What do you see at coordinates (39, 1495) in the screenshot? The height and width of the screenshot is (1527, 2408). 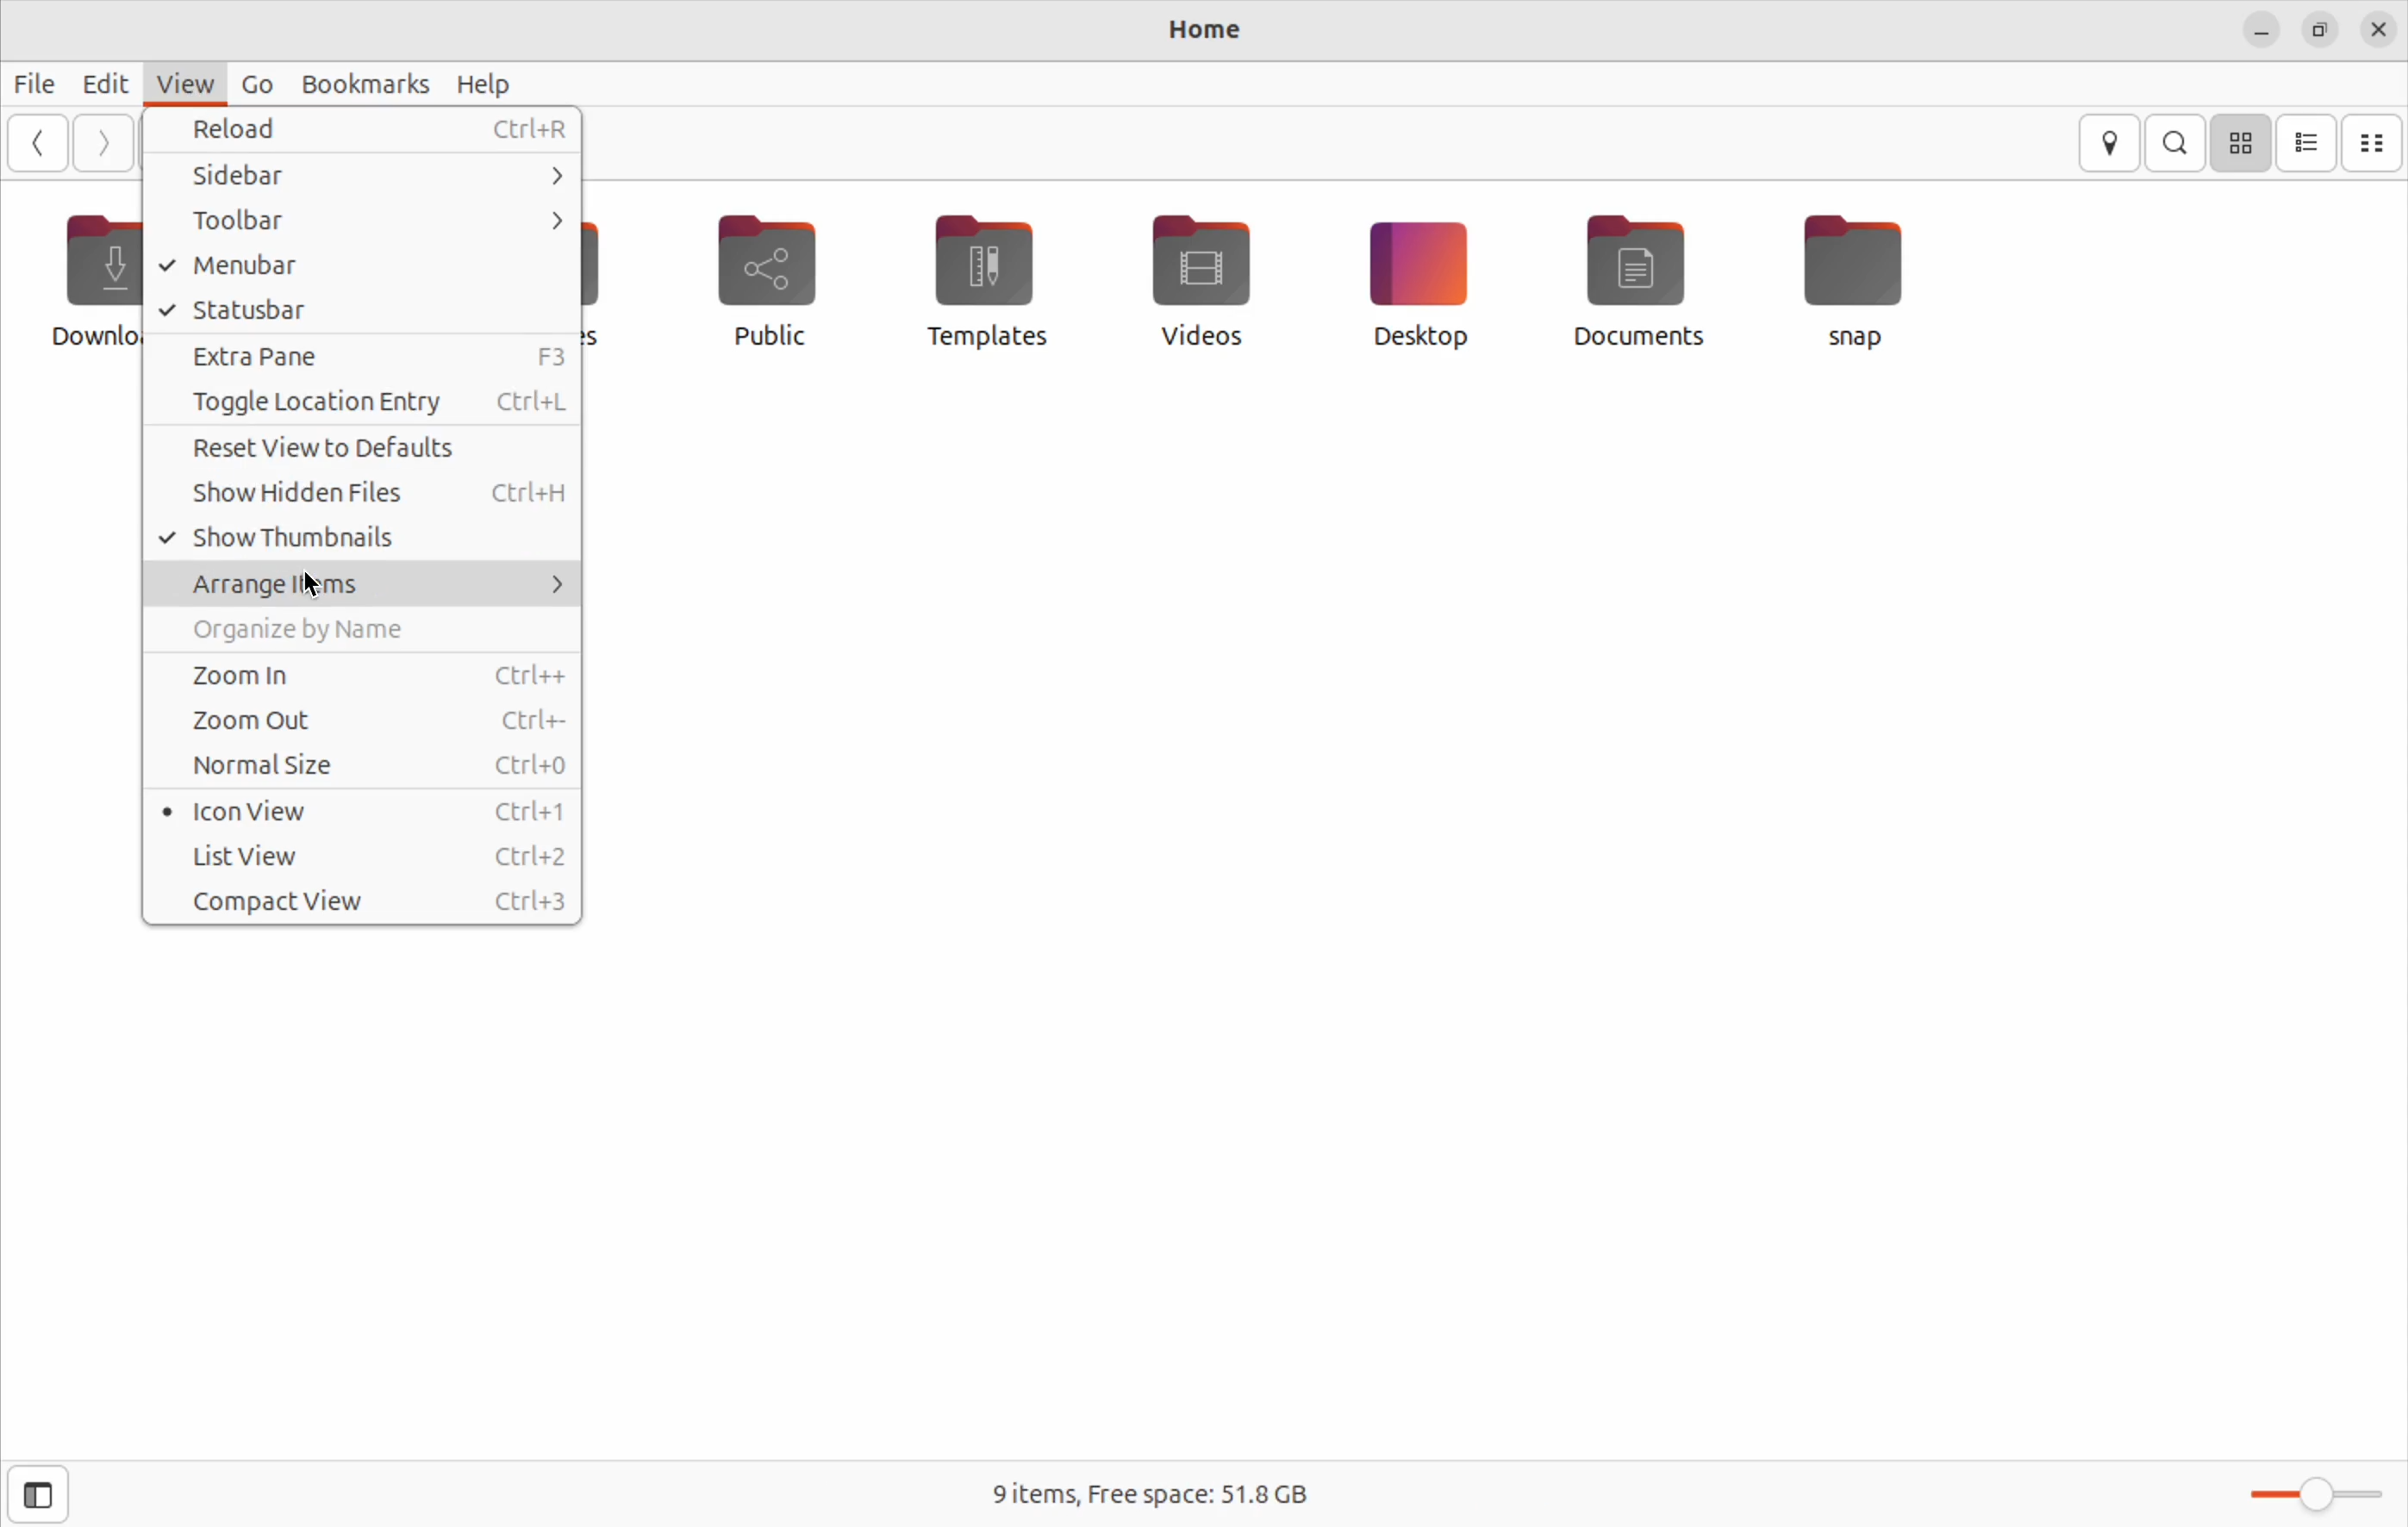 I see `open side bar` at bounding box center [39, 1495].